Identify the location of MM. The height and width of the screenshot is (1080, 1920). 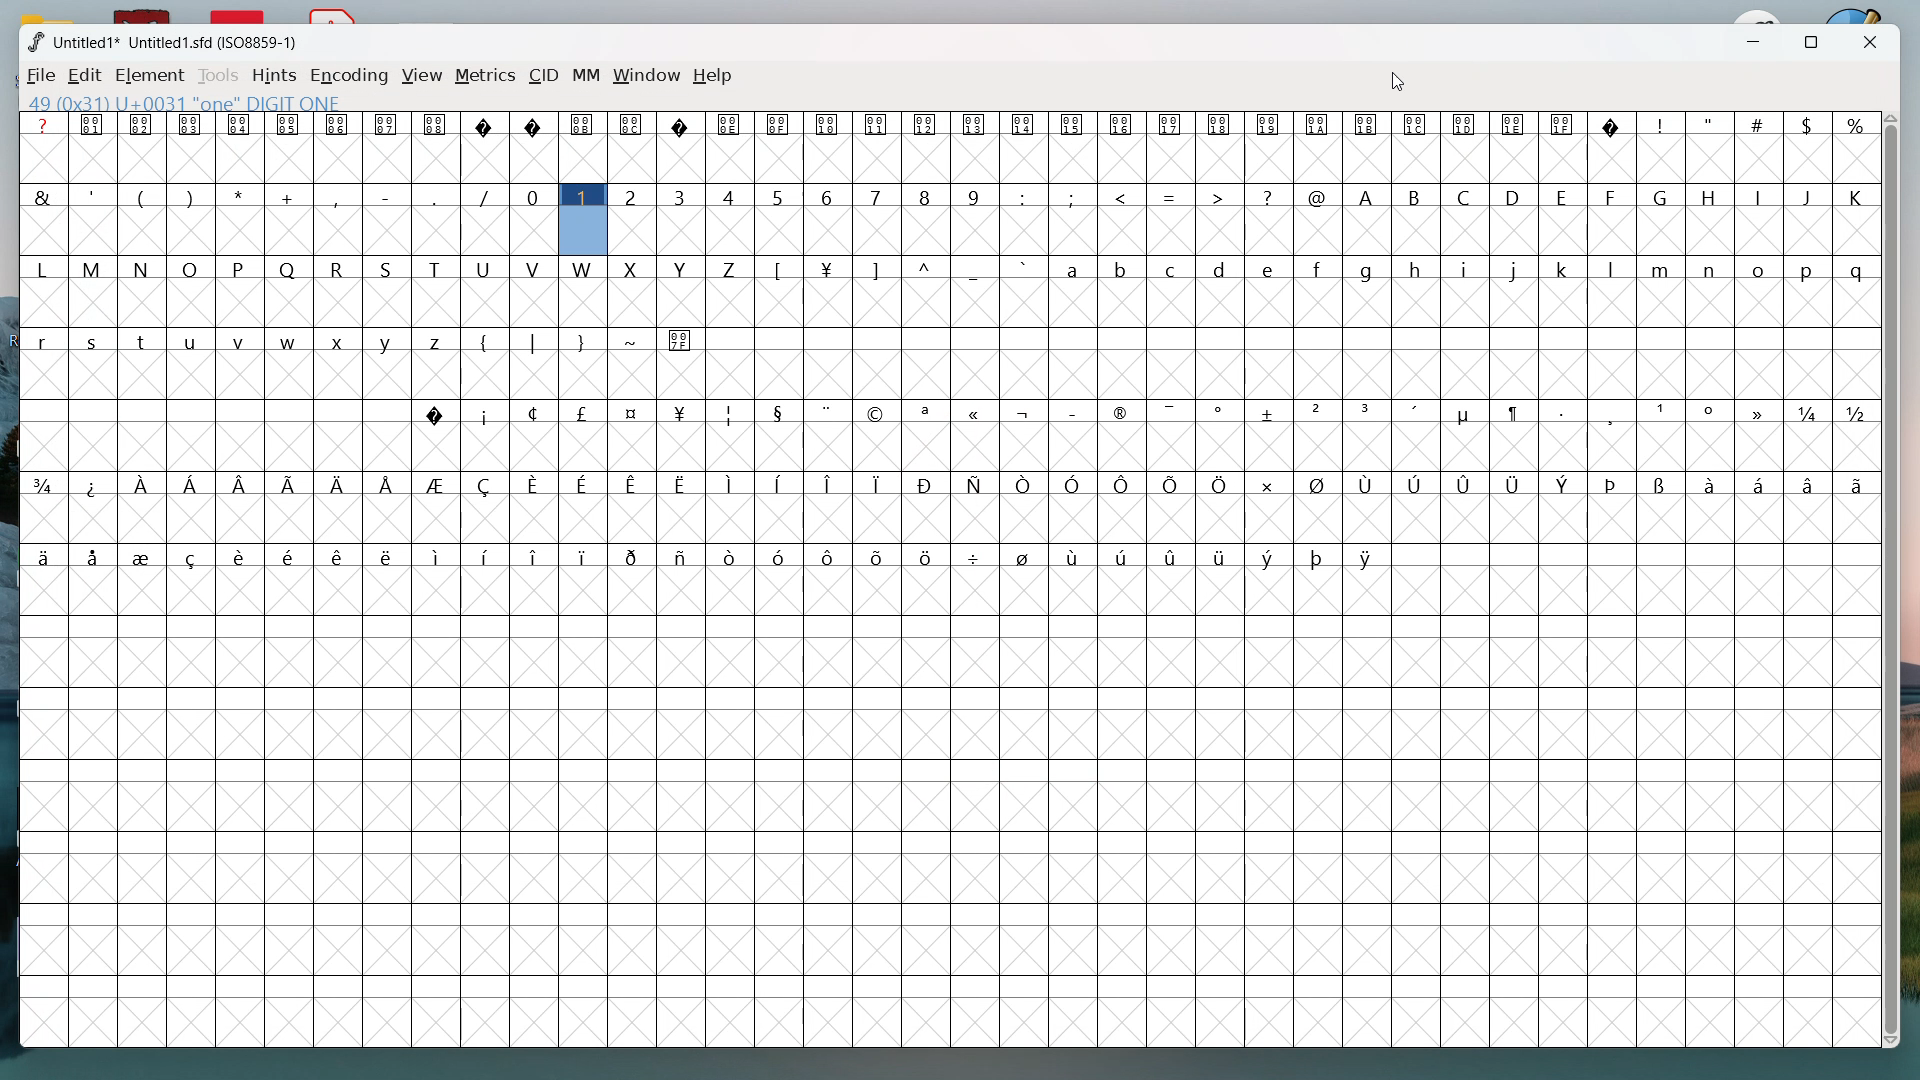
(587, 76).